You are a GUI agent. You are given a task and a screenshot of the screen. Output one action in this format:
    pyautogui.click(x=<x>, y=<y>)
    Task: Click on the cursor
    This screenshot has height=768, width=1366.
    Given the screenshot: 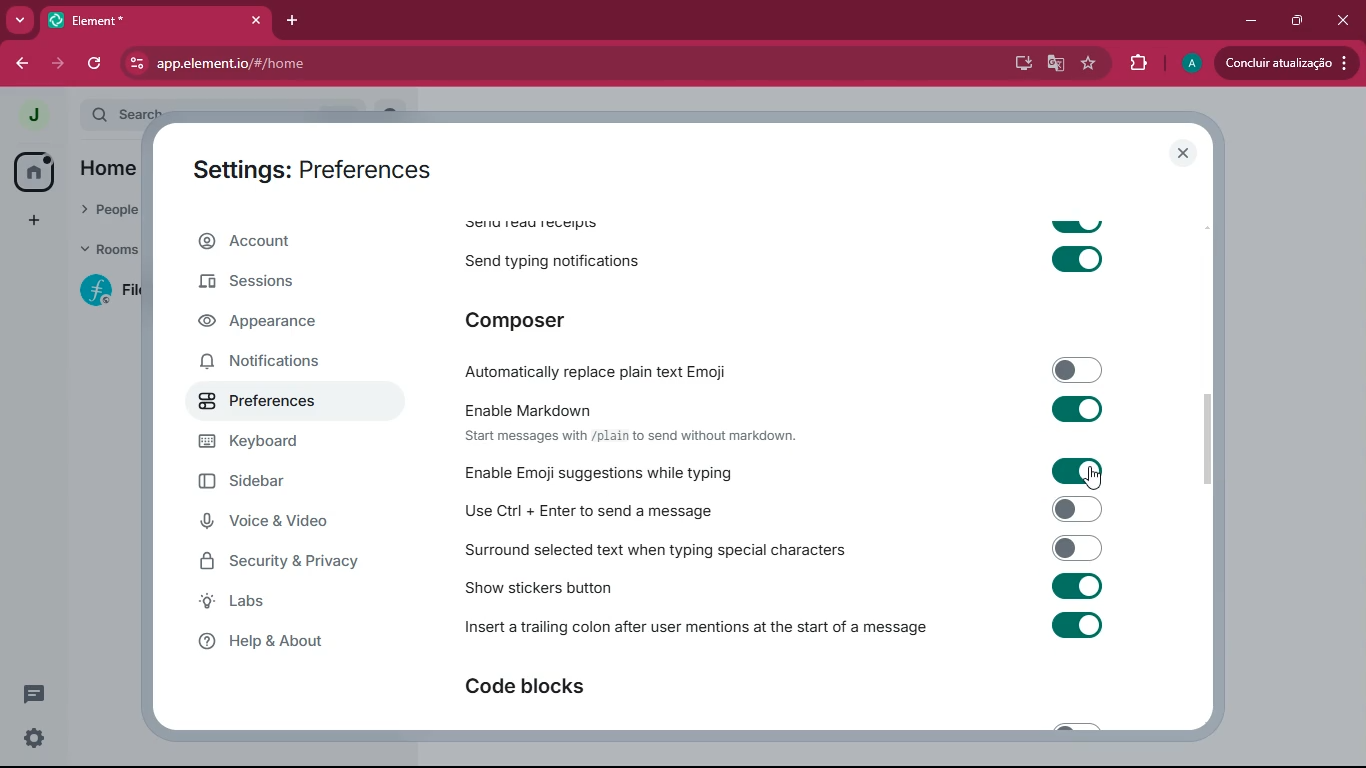 What is the action you would take?
    pyautogui.click(x=1094, y=478)
    